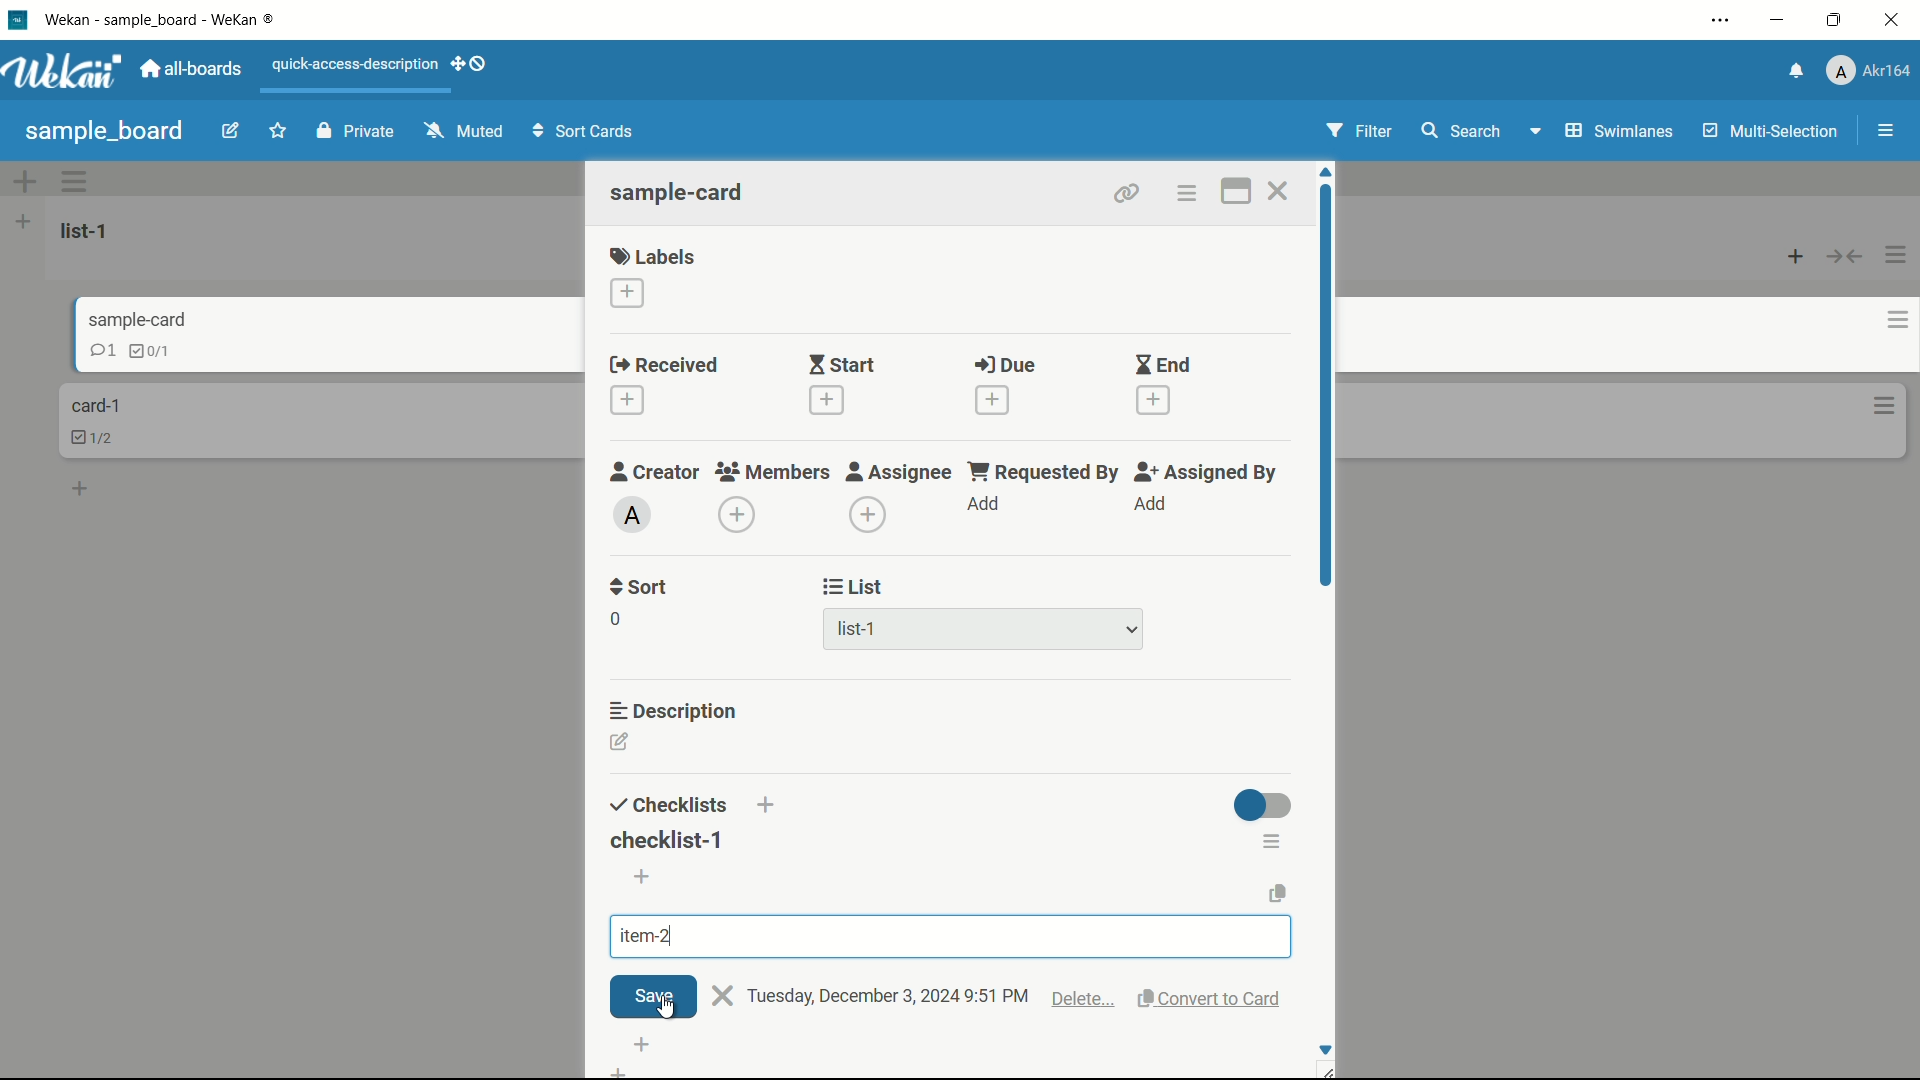  Describe the element at coordinates (359, 130) in the screenshot. I see `private` at that location.